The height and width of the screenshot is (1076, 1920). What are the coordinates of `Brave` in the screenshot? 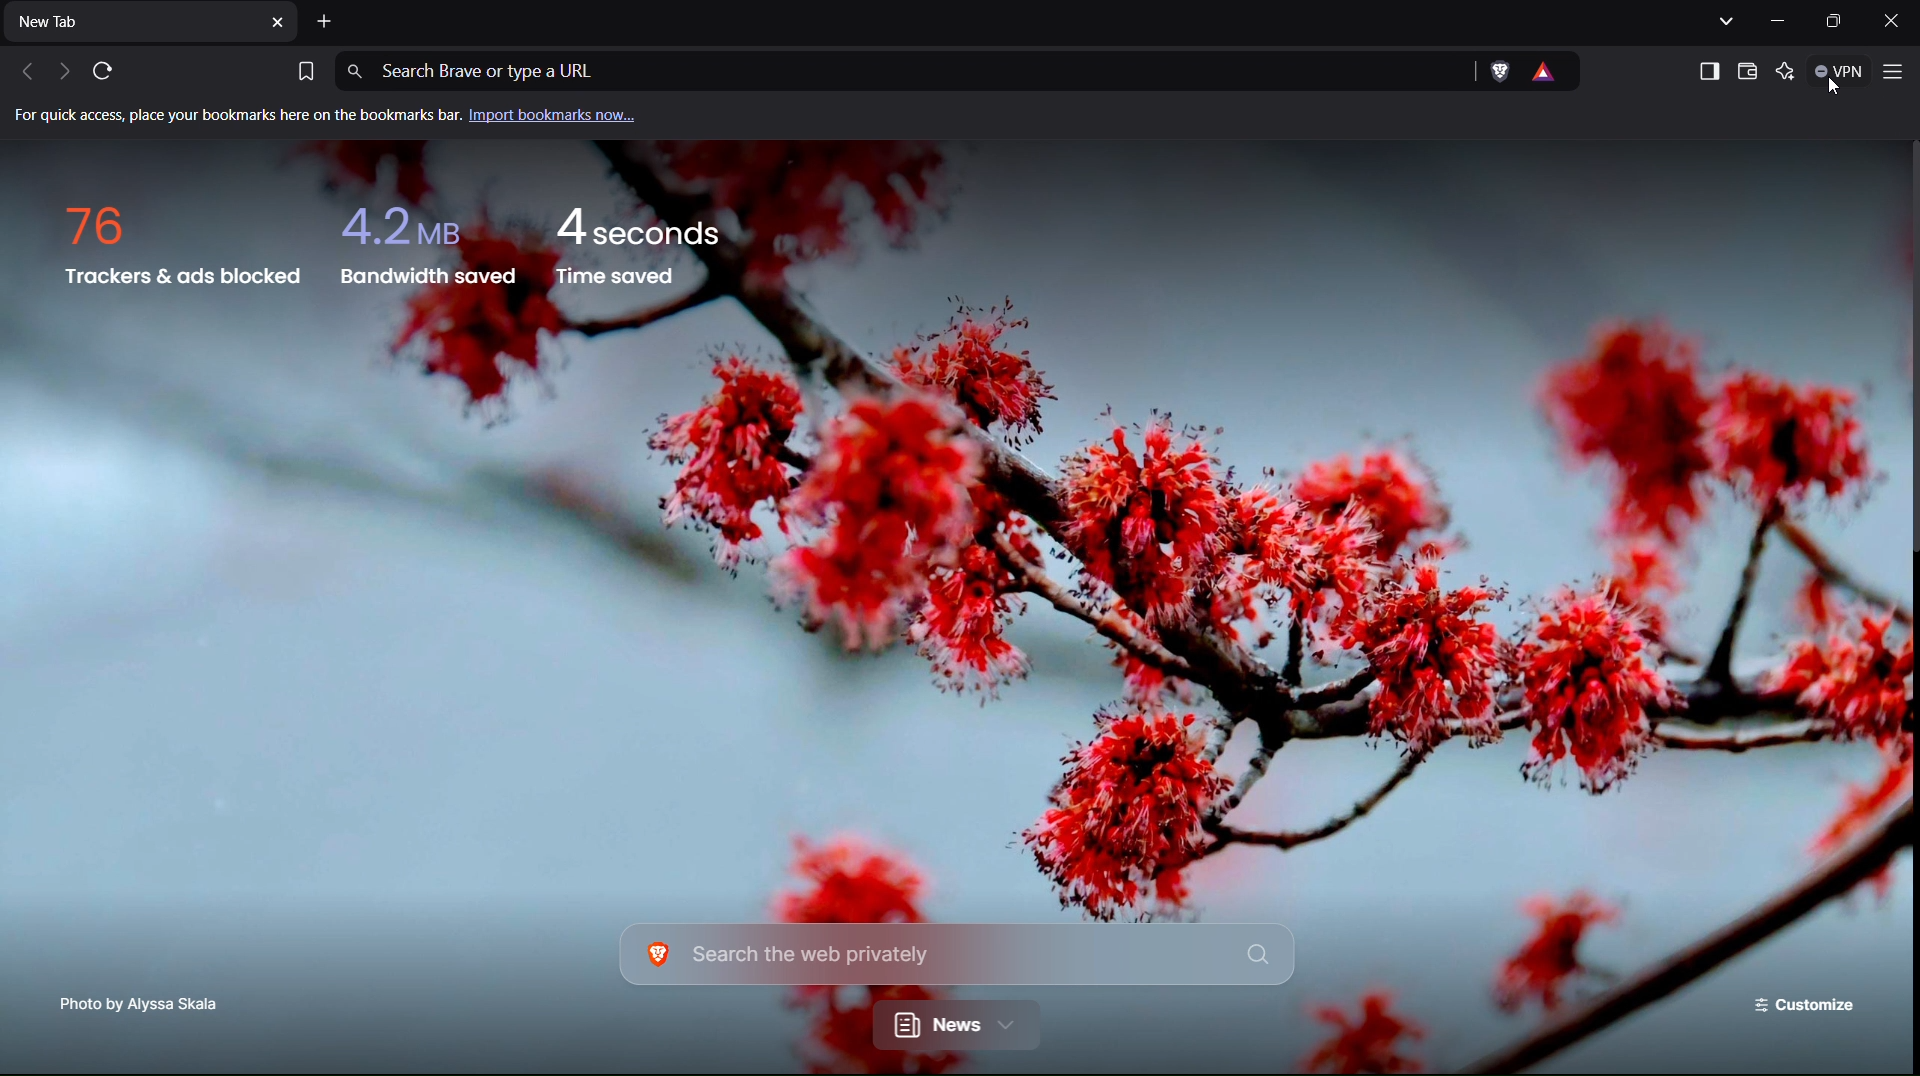 It's located at (1500, 69).